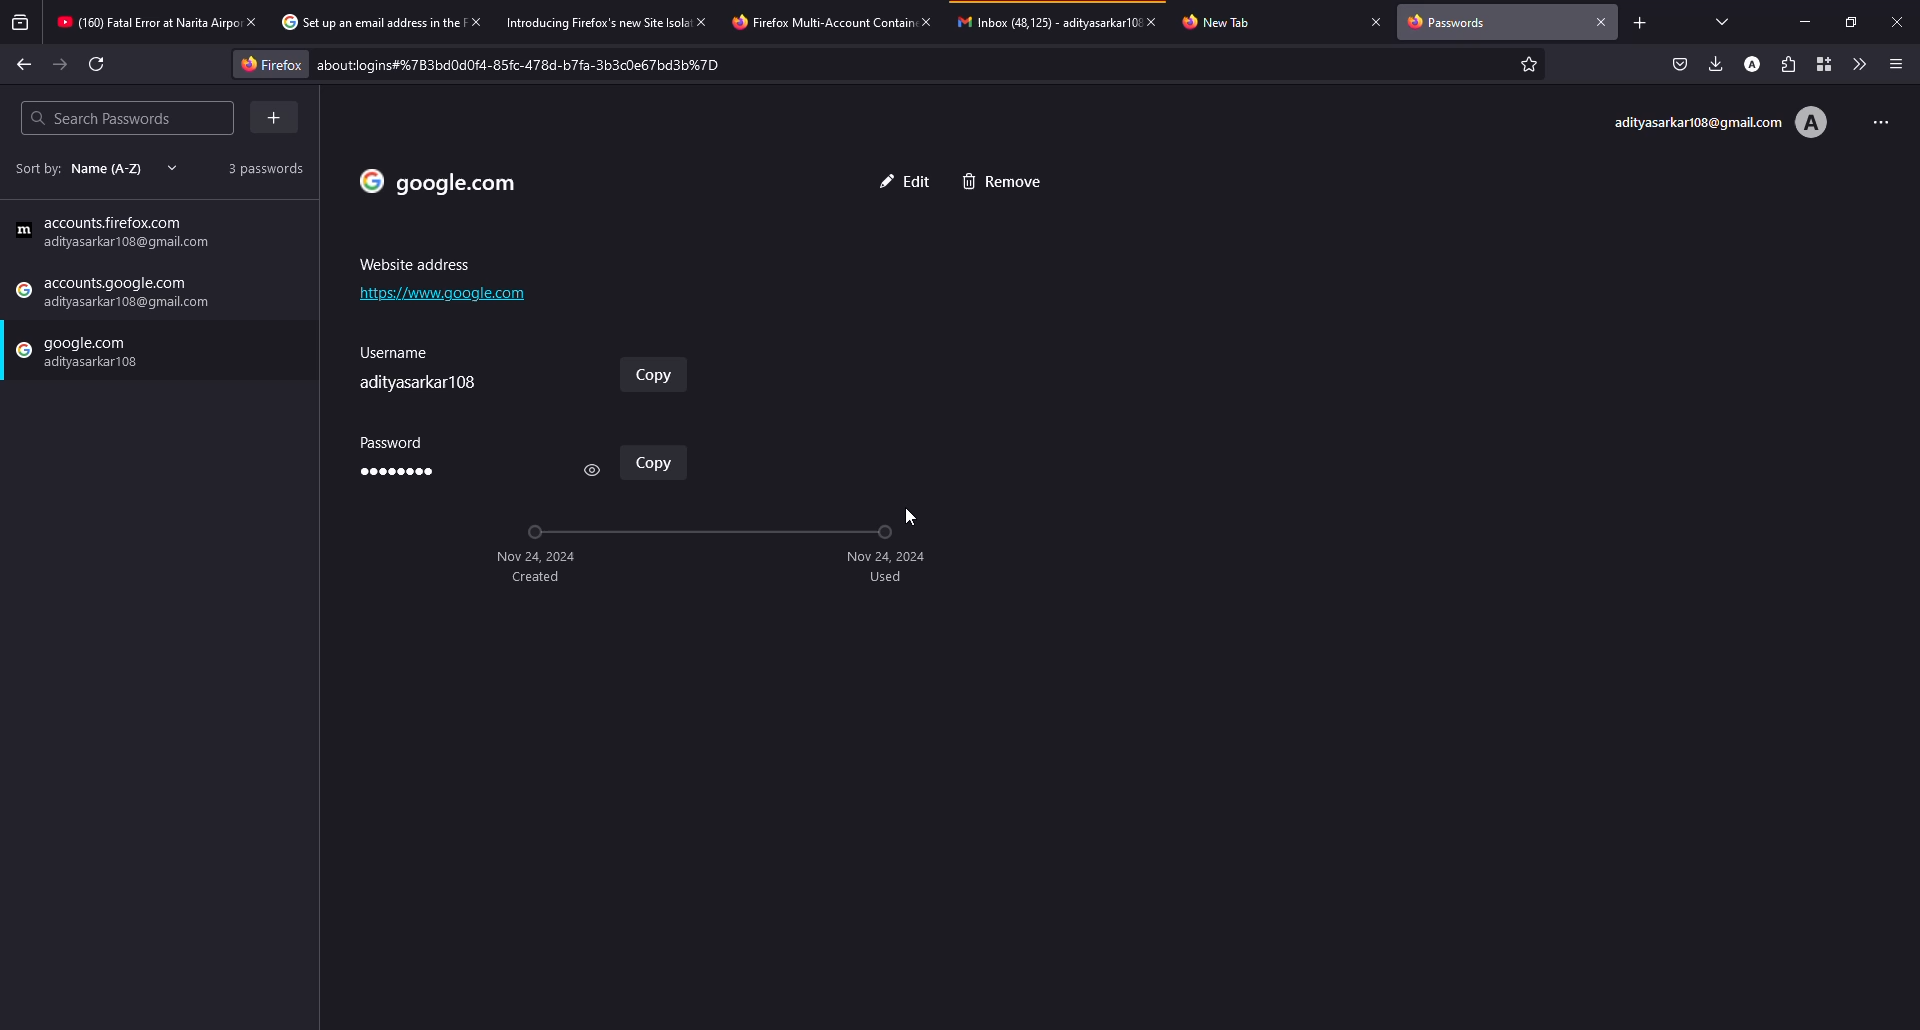 Image resolution: width=1920 pixels, height=1030 pixels. What do you see at coordinates (1787, 64) in the screenshot?
I see `extensions` at bounding box center [1787, 64].